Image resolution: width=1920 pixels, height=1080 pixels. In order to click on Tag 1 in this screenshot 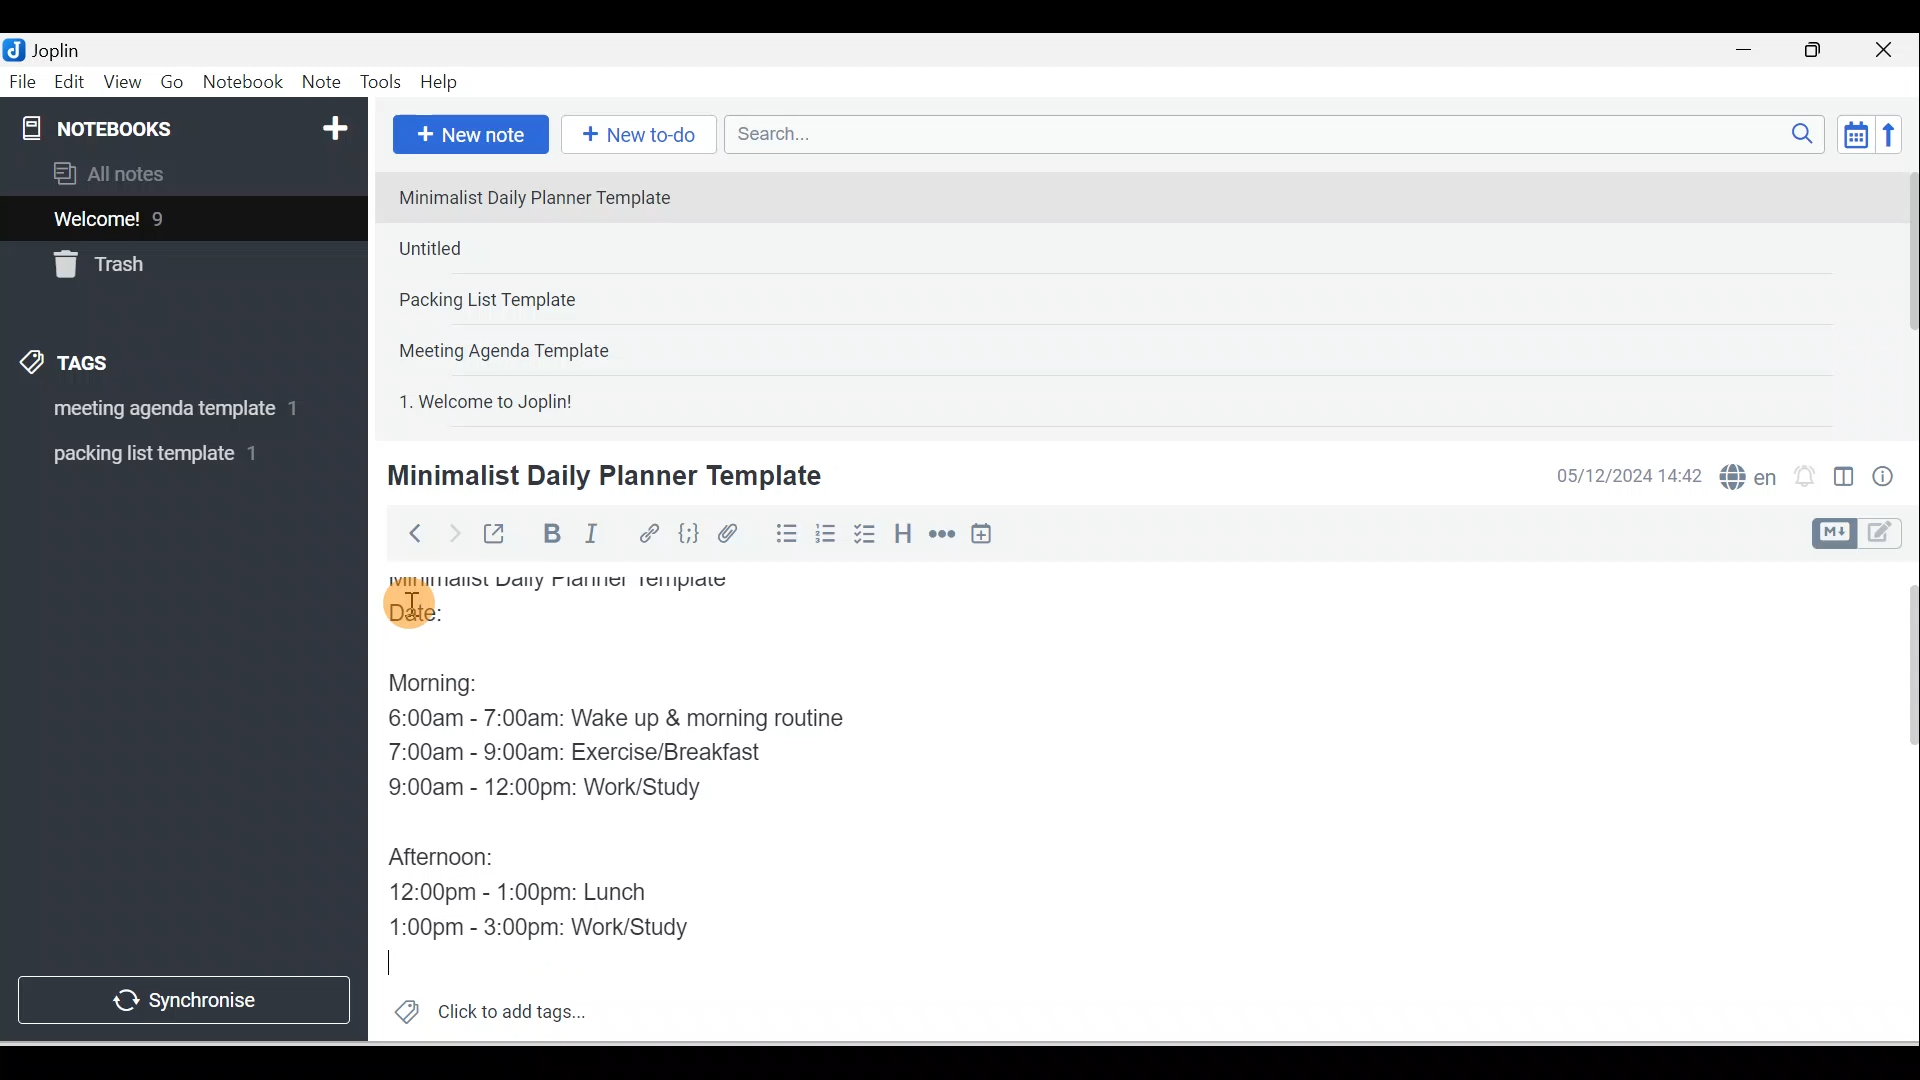, I will do `click(157, 410)`.